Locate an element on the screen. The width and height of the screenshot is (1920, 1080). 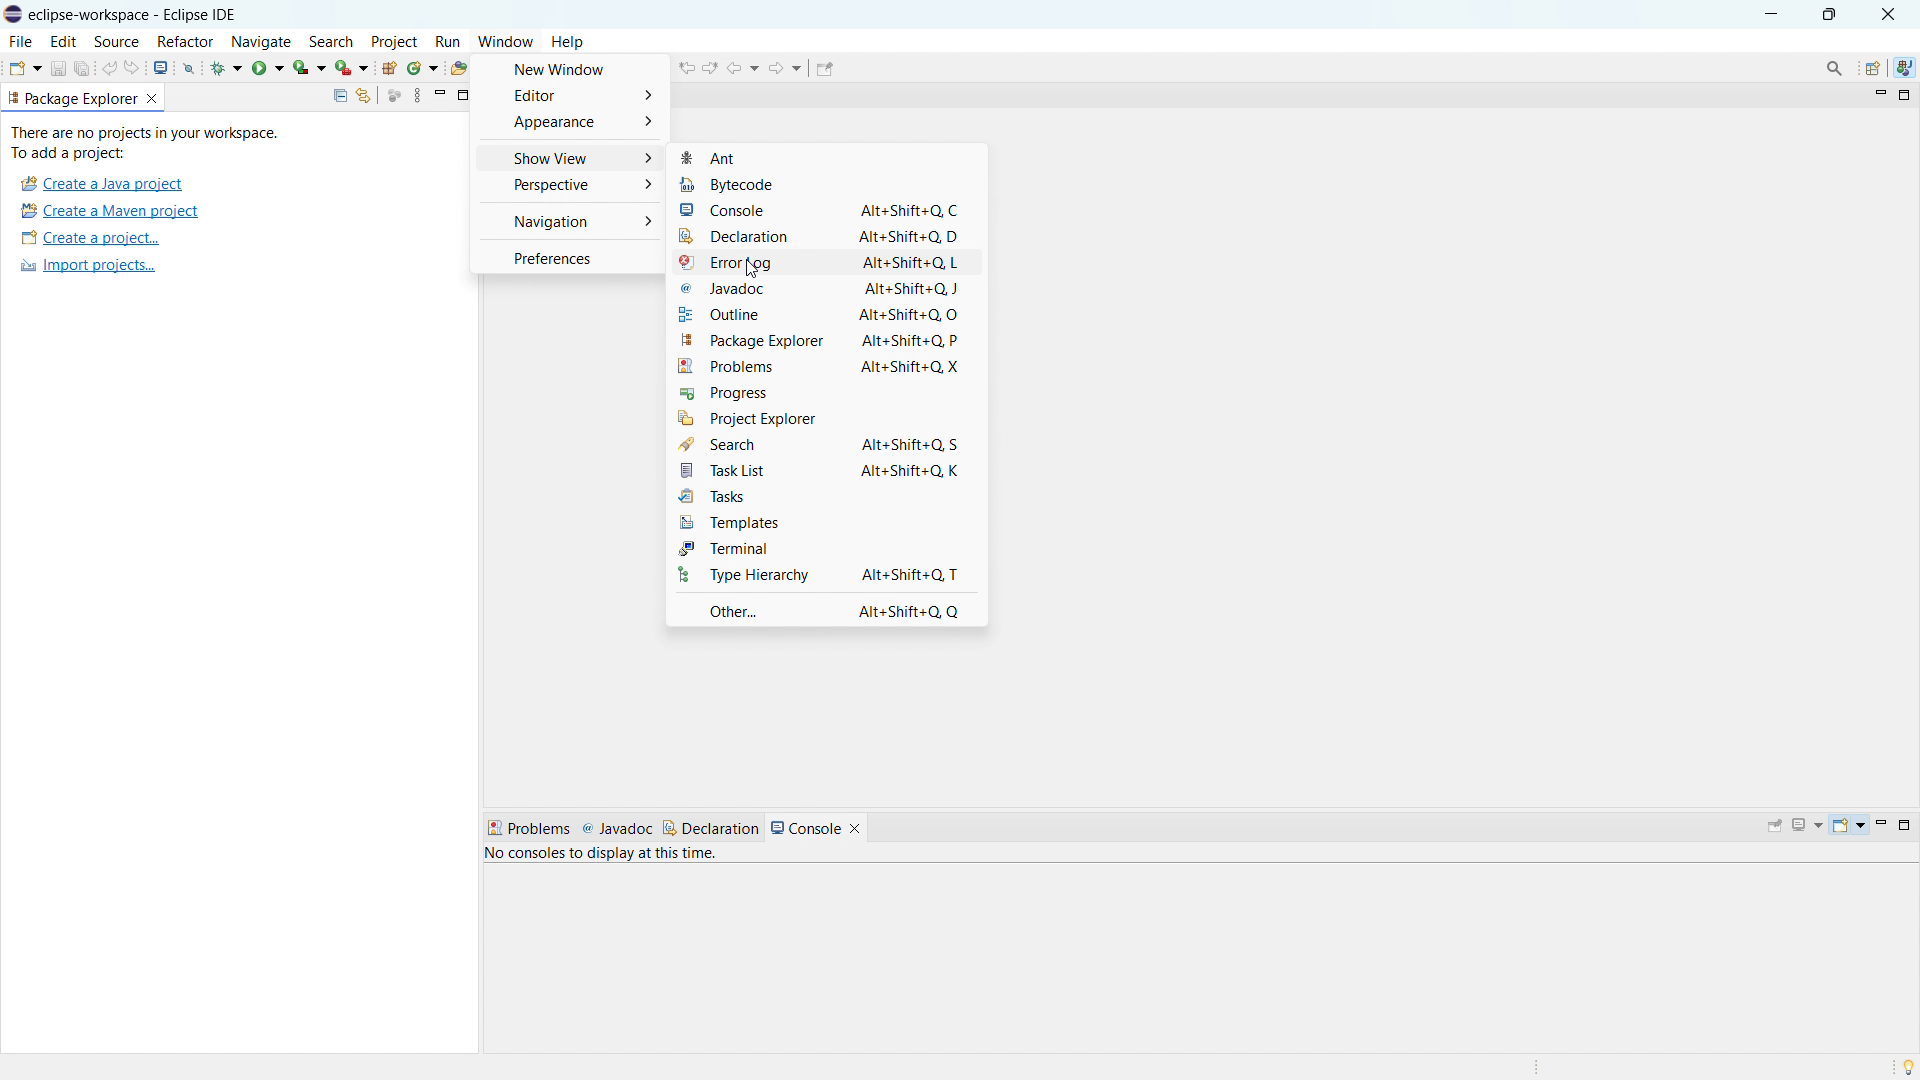
Task List   Alt+Shift+Q, K is located at coordinates (815, 470).